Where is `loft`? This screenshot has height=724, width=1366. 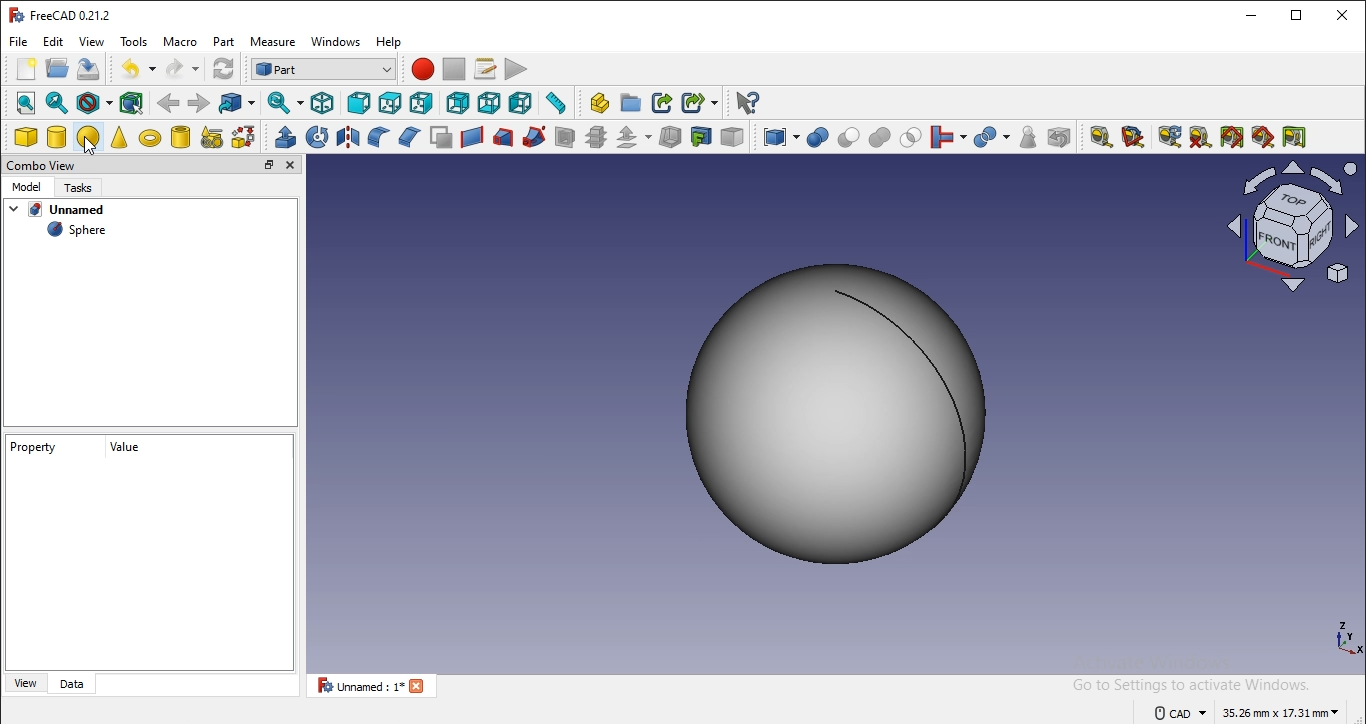 loft is located at coordinates (505, 137).